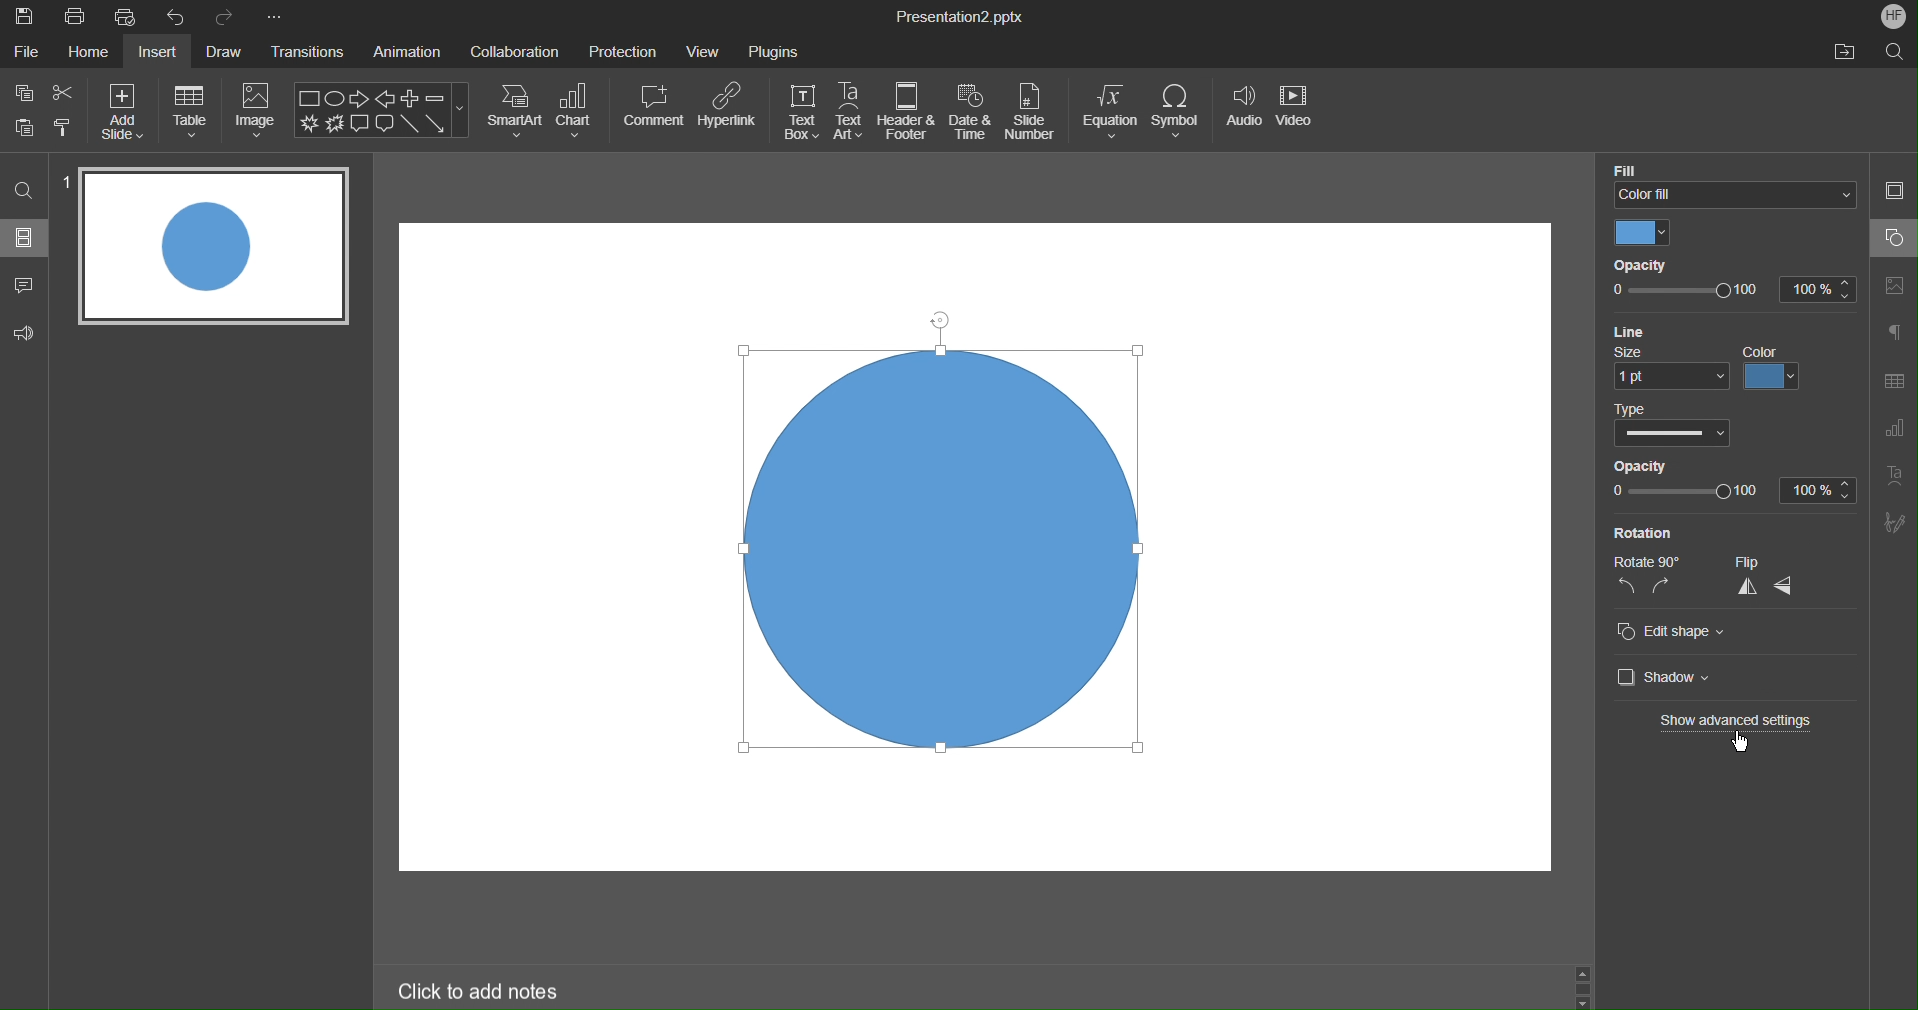 The width and height of the screenshot is (1918, 1010). I want to click on Date & Time, so click(971, 112).